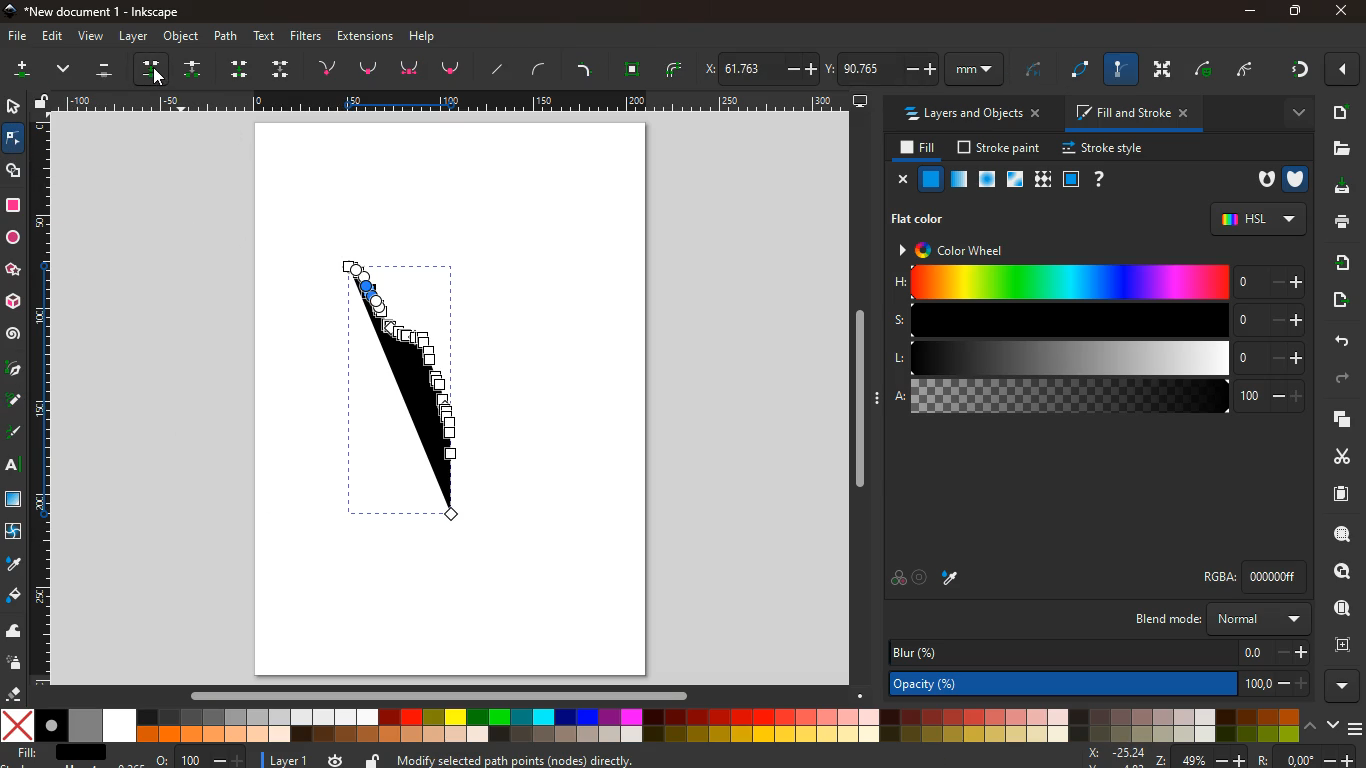 This screenshot has height=768, width=1366. Describe the element at coordinates (15, 302) in the screenshot. I see `3d tool` at that location.